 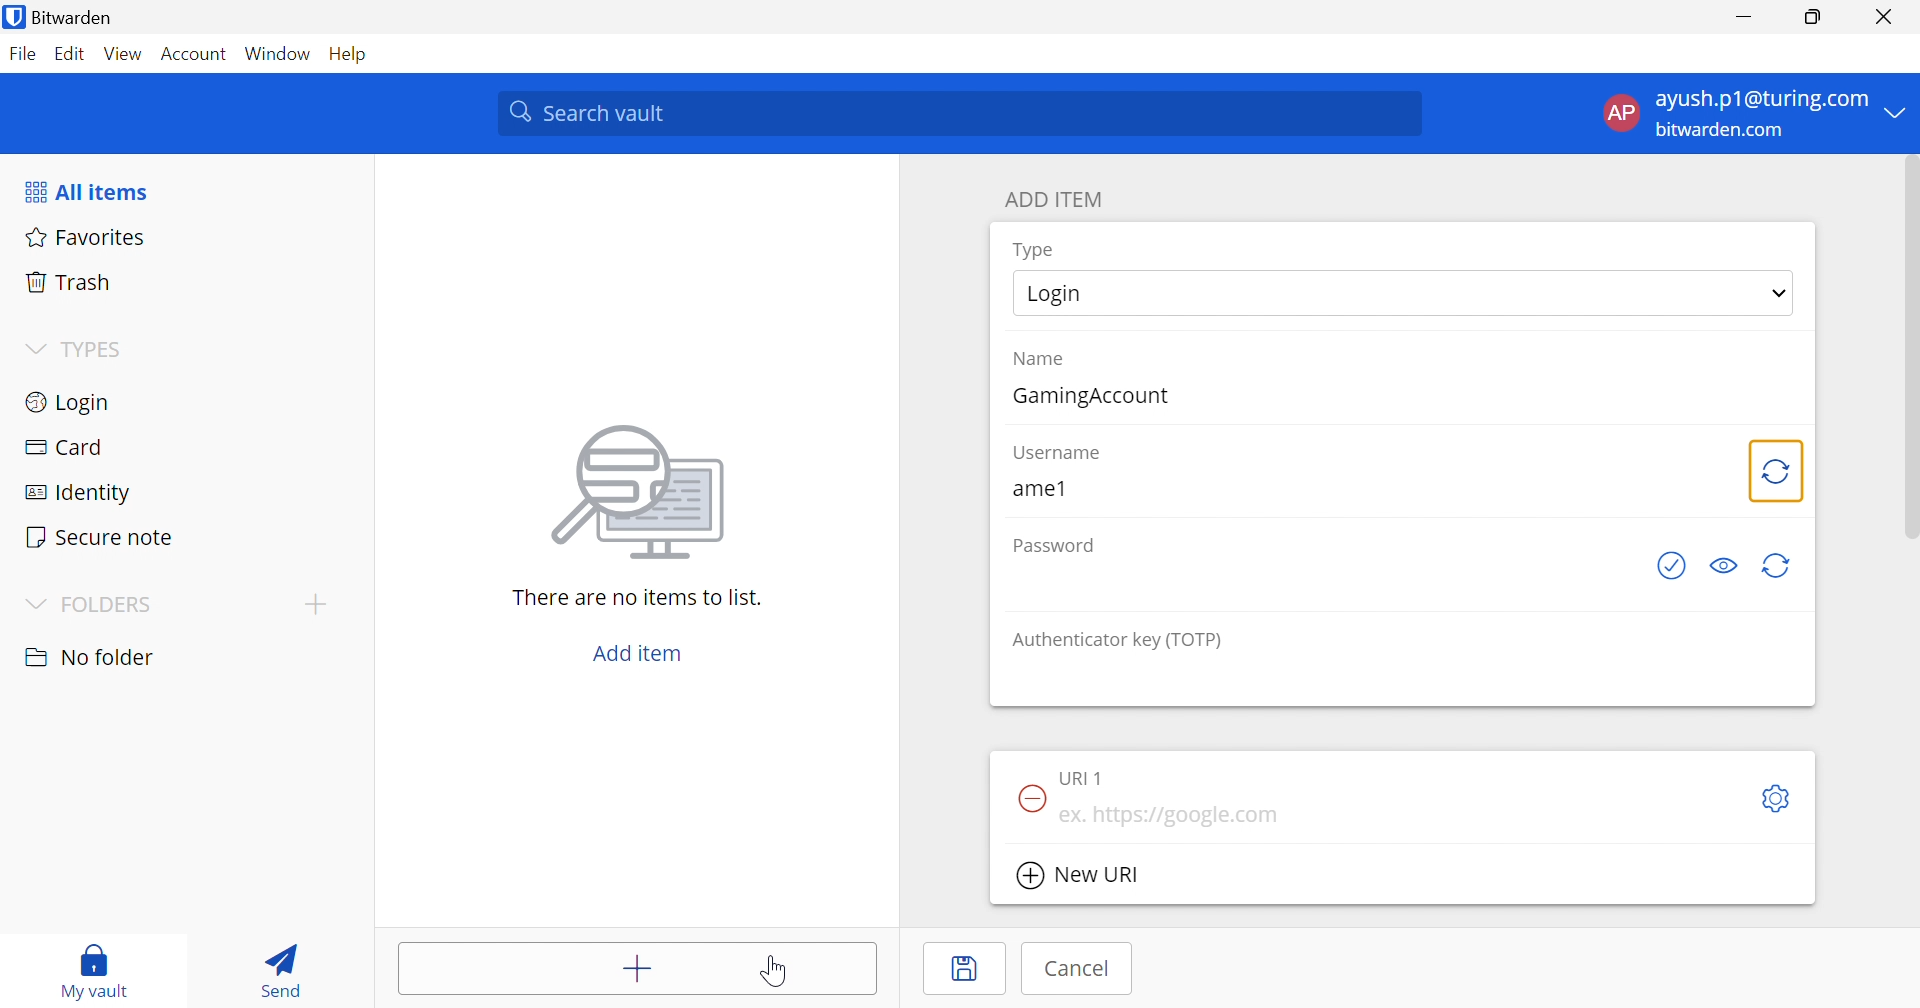 What do you see at coordinates (632, 652) in the screenshot?
I see `Add item` at bounding box center [632, 652].